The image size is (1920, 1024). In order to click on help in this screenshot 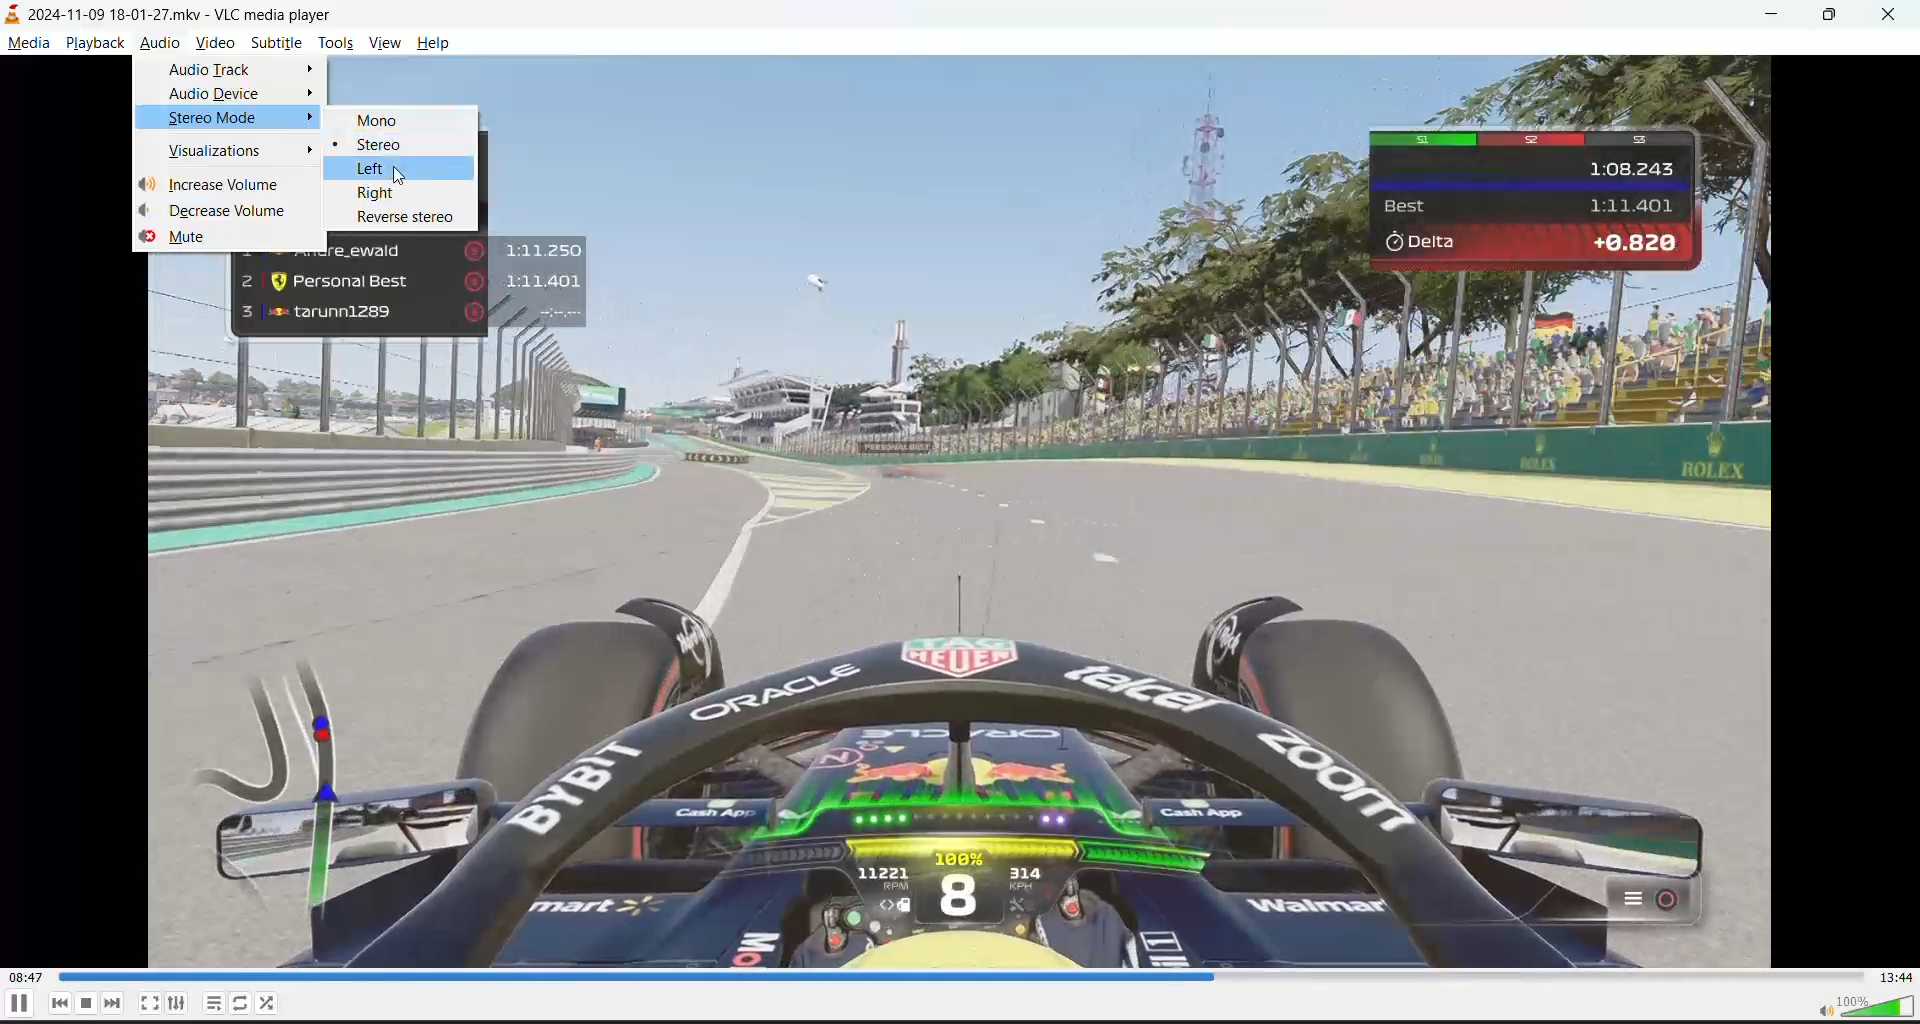, I will do `click(435, 43)`.